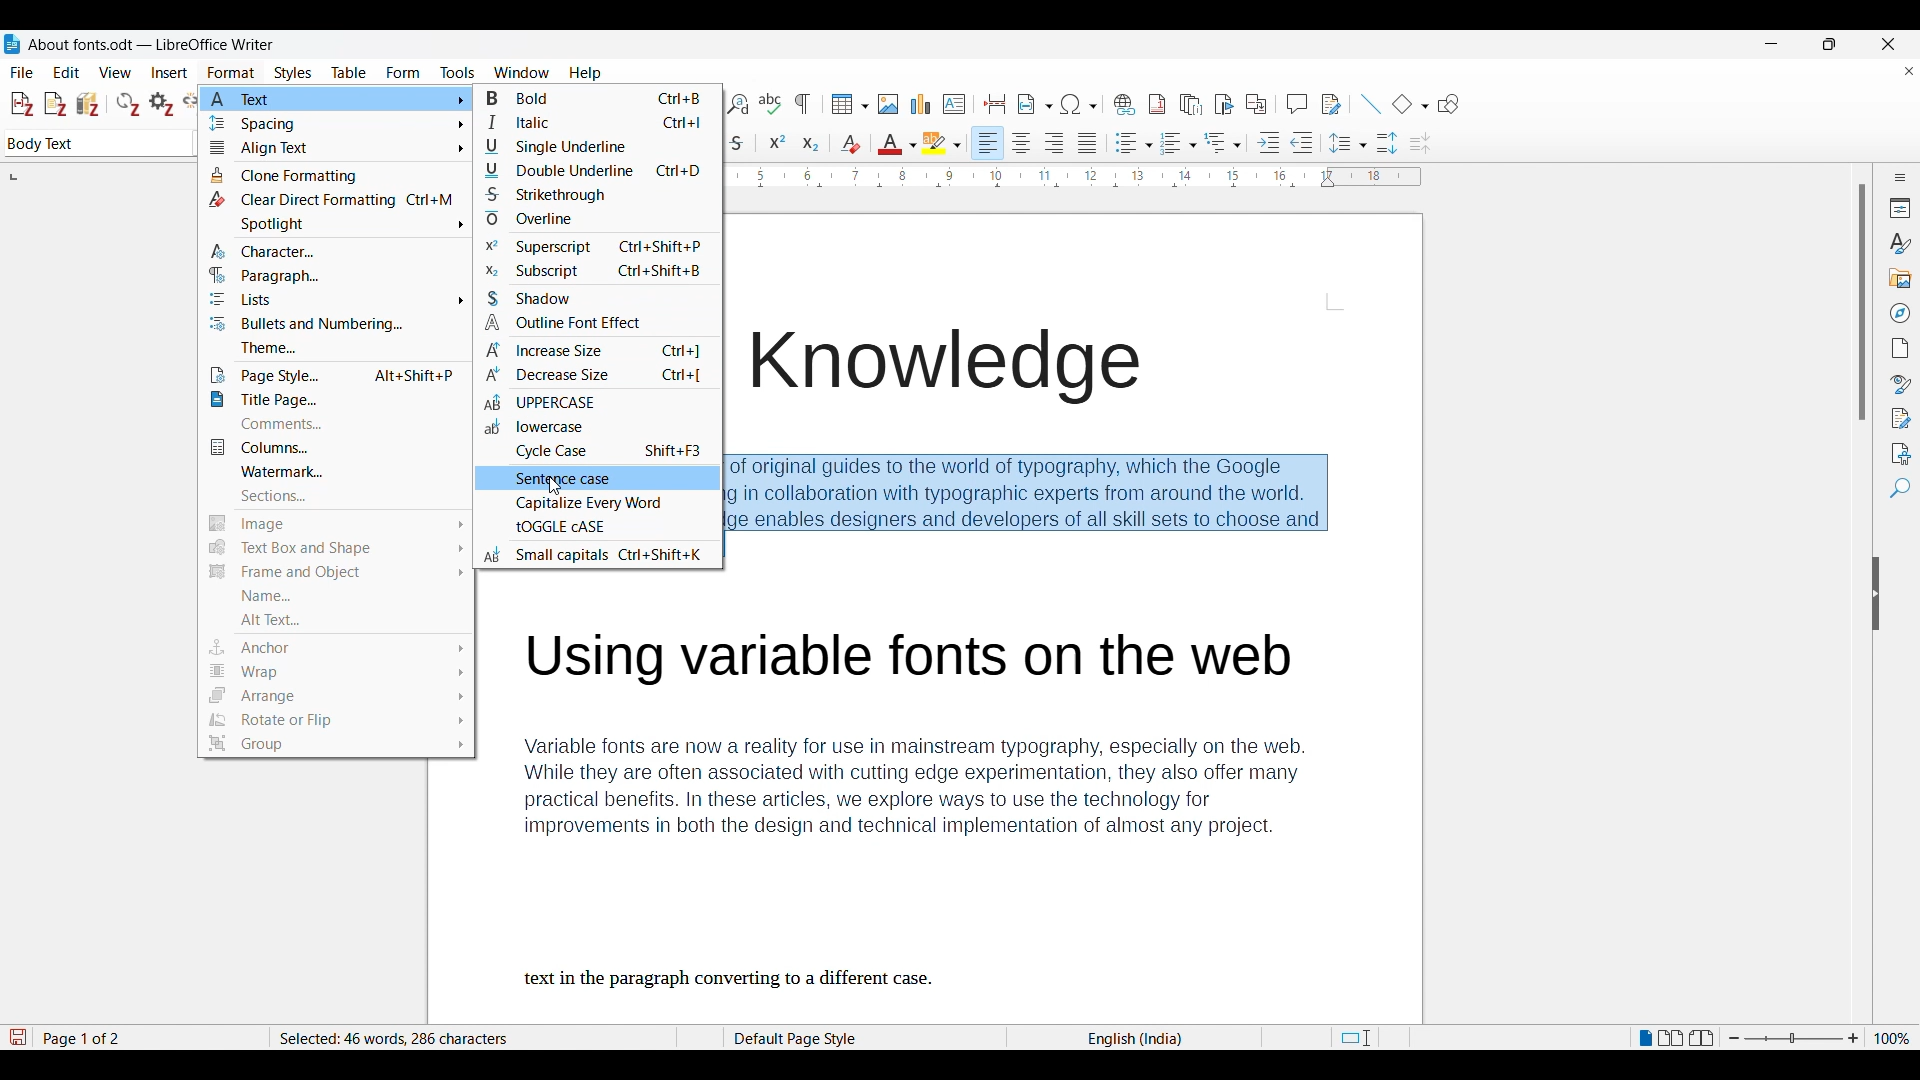 This screenshot has height=1080, width=1920. What do you see at coordinates (1035, 104) in the screenshot?
I see `Insert field` at bounding box center [1035, 104].